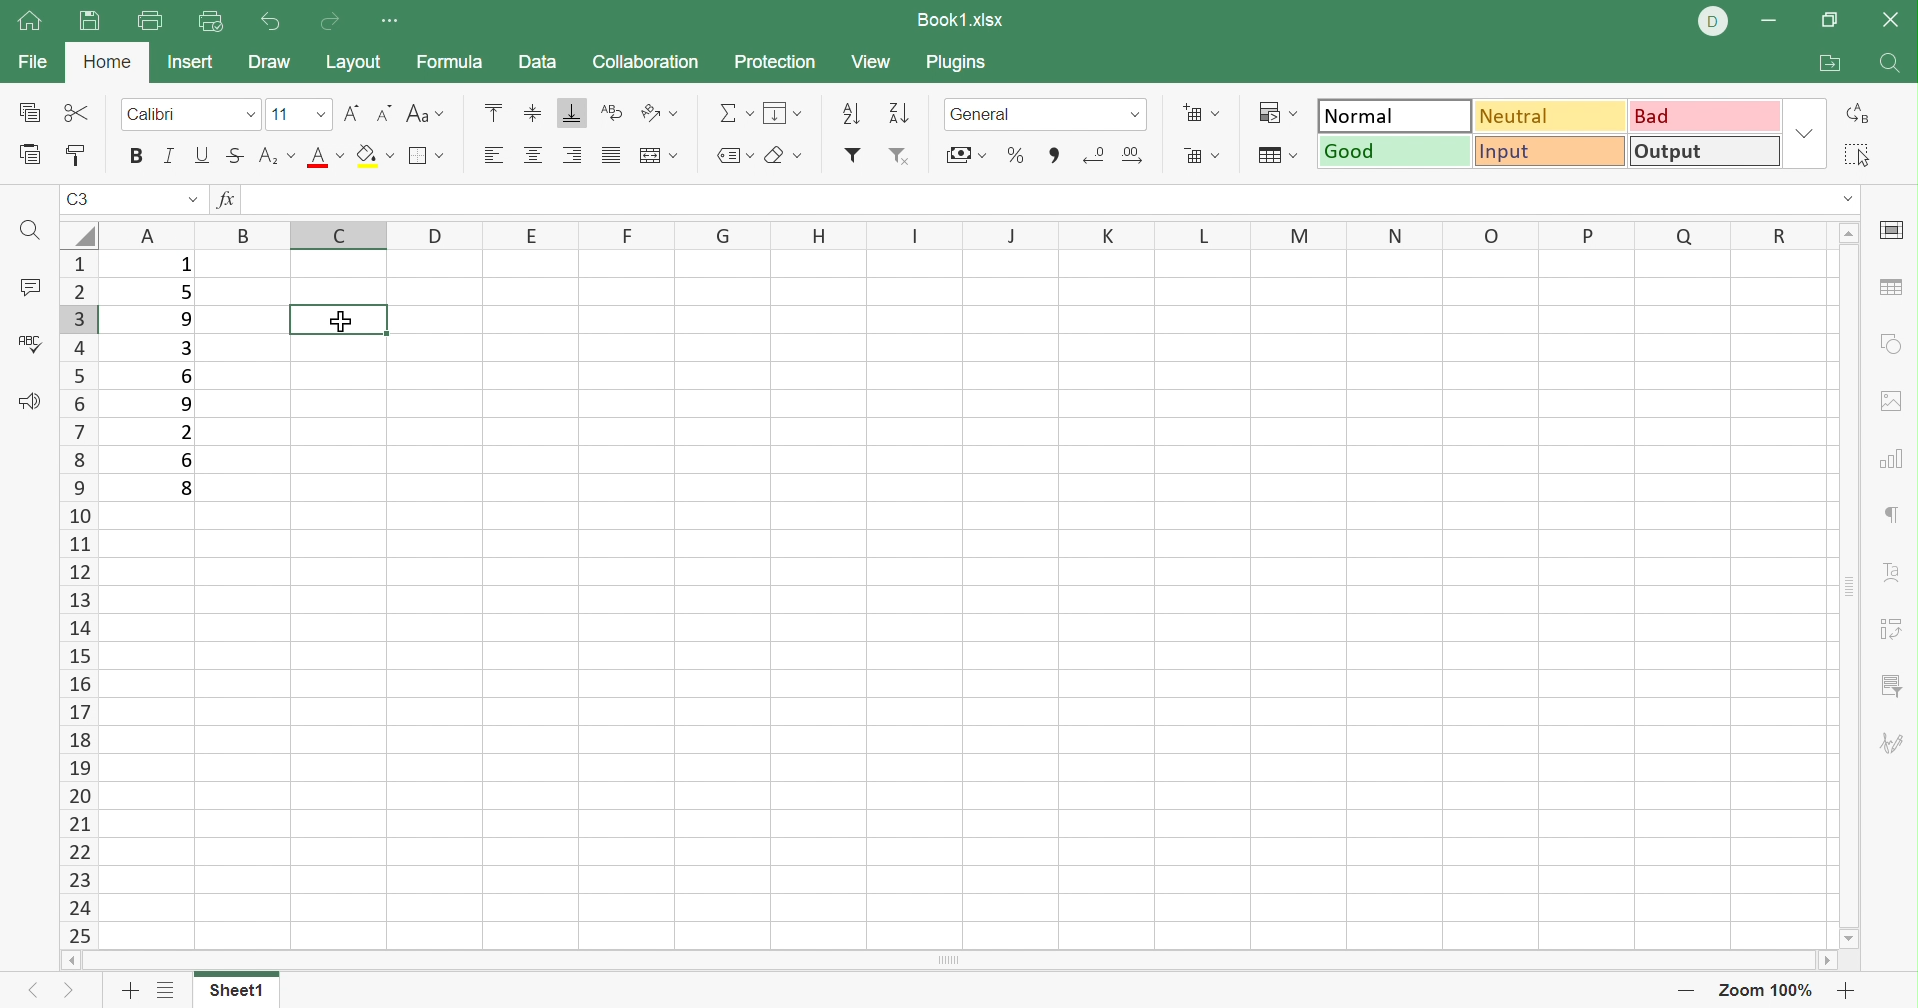 This screenshot has width=1918, height=1008. Describe the element at coordinates (1854, 584) in the screenshot. I see `Scroll Bar` at that location.